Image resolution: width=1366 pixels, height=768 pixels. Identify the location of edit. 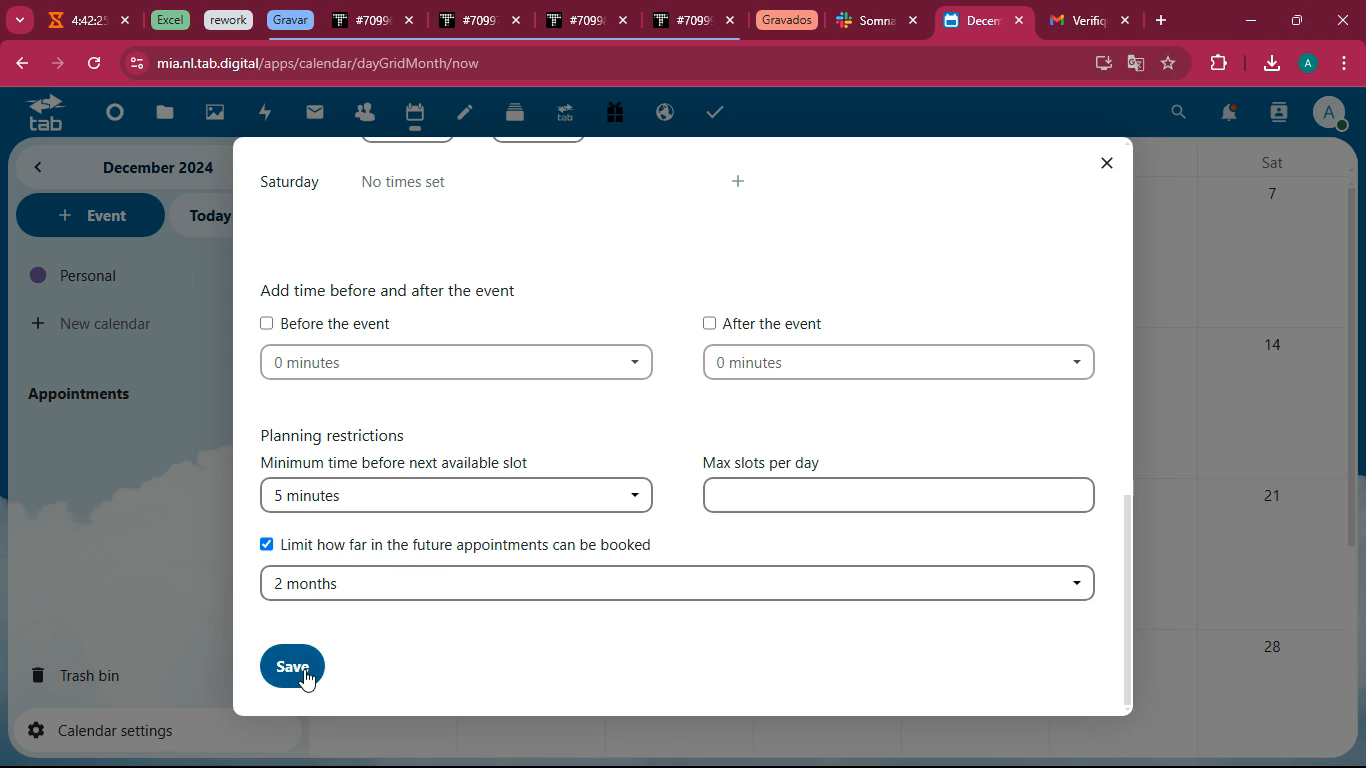
(465, 115).